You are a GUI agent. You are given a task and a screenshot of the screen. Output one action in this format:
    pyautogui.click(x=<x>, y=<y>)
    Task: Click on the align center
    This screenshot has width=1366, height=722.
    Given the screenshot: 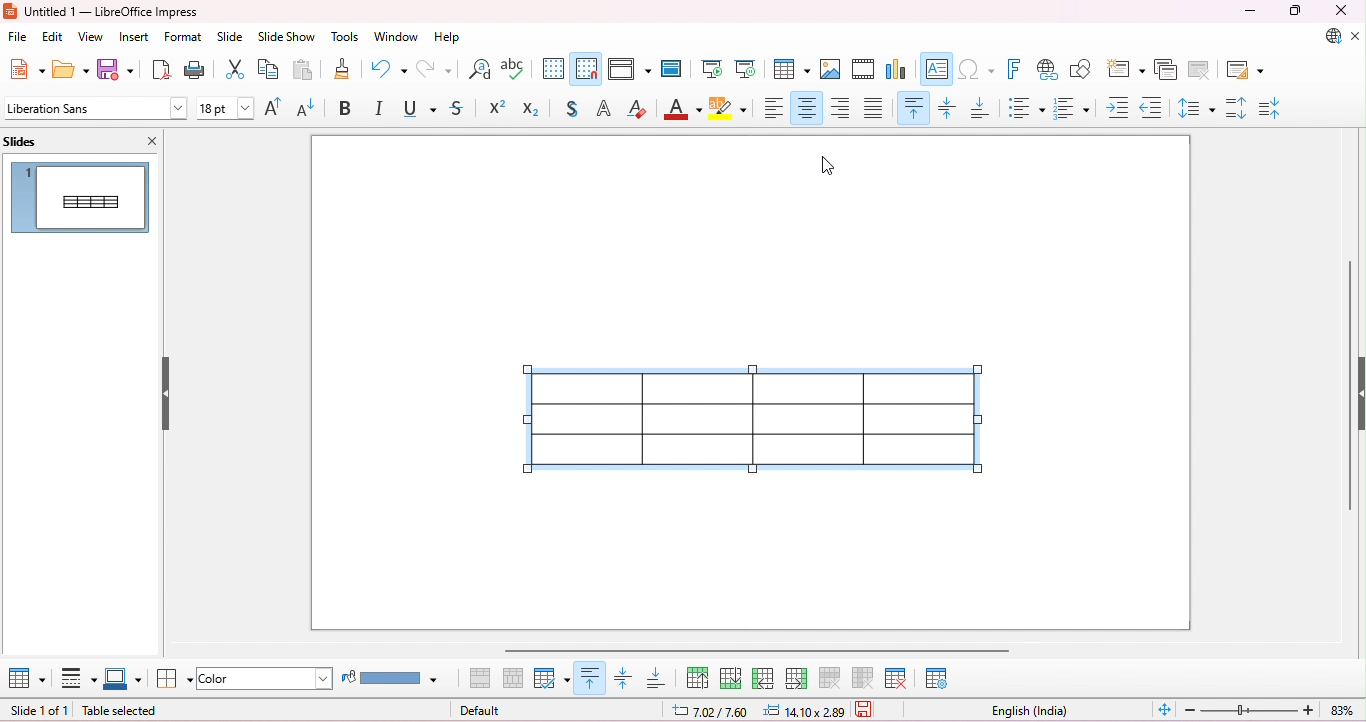 What is the action you would take?
    pyautogui.click(x=624, y=678)
    